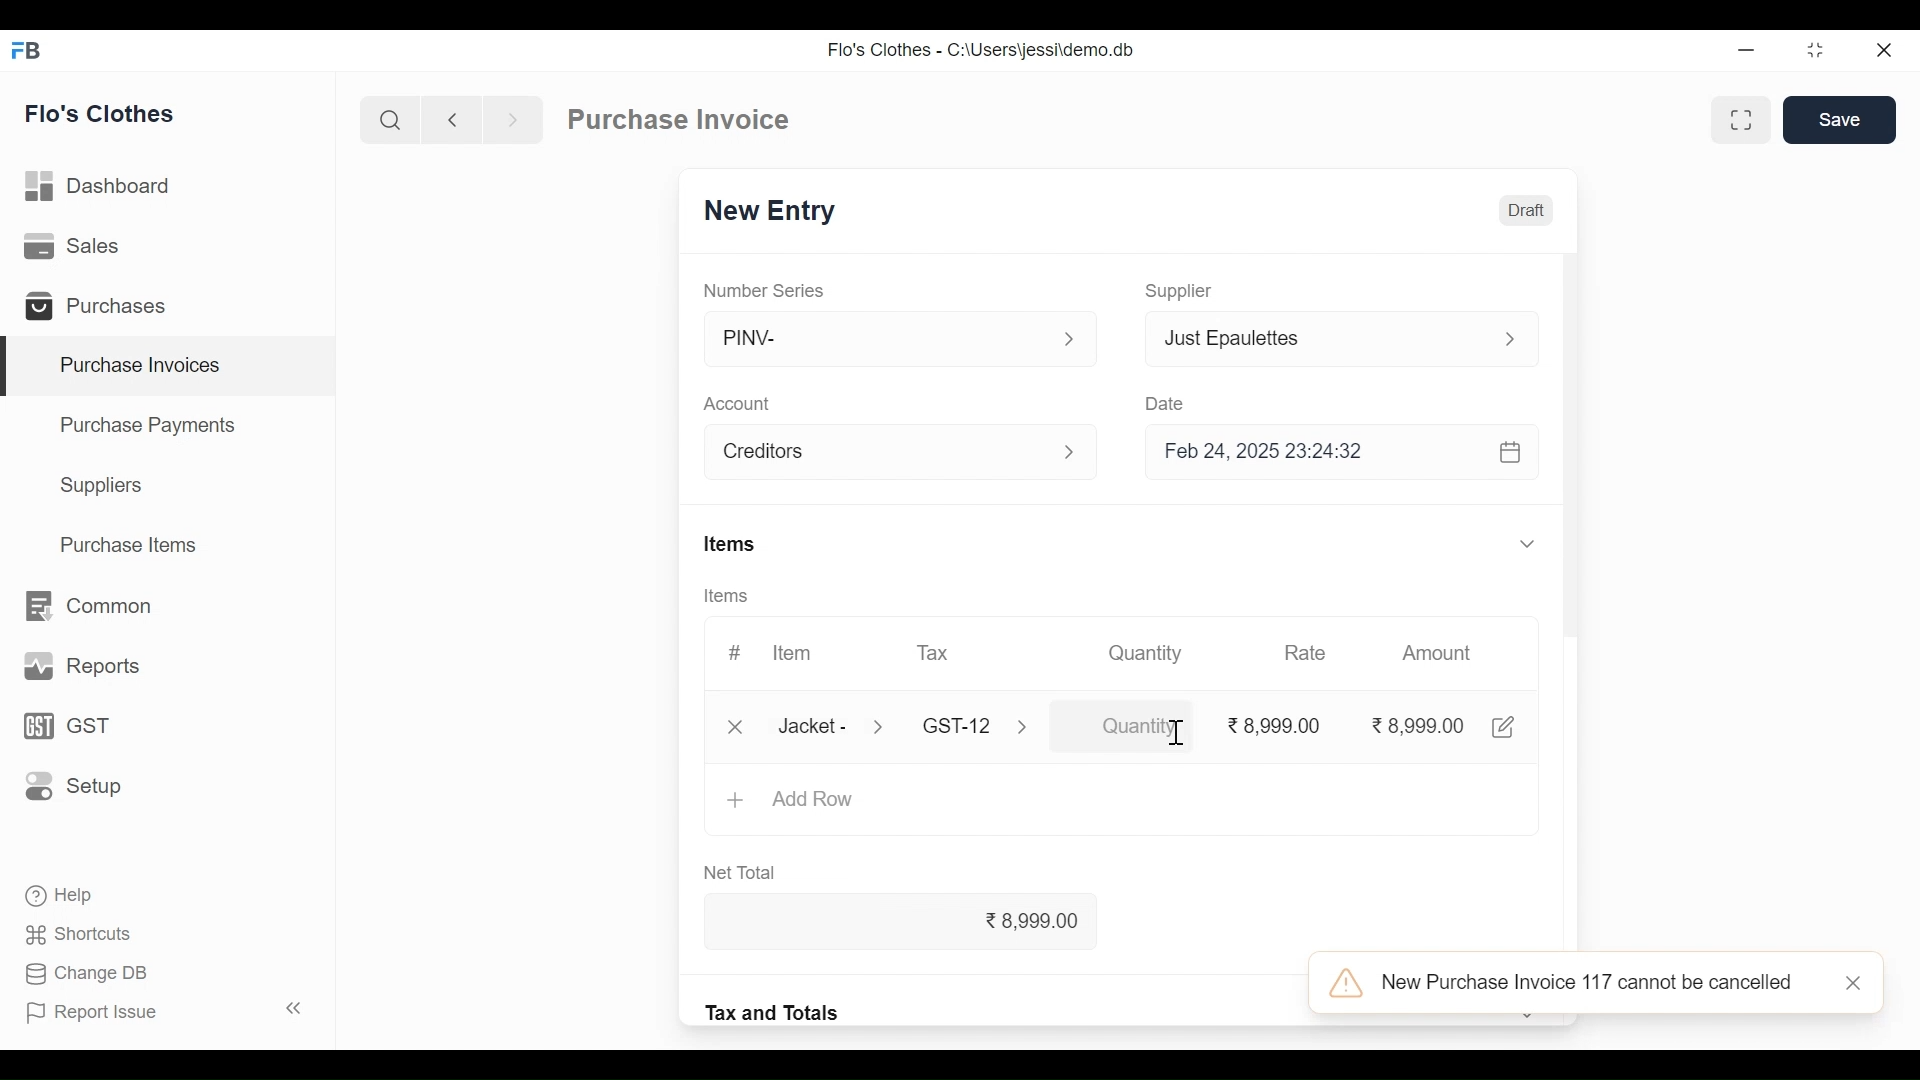 The height and width of the screenshot is (1080, 1920). What do you see at coordinates (747, 874) in the screenshot?
I see `Net Total` at bounding box center [747, 874].